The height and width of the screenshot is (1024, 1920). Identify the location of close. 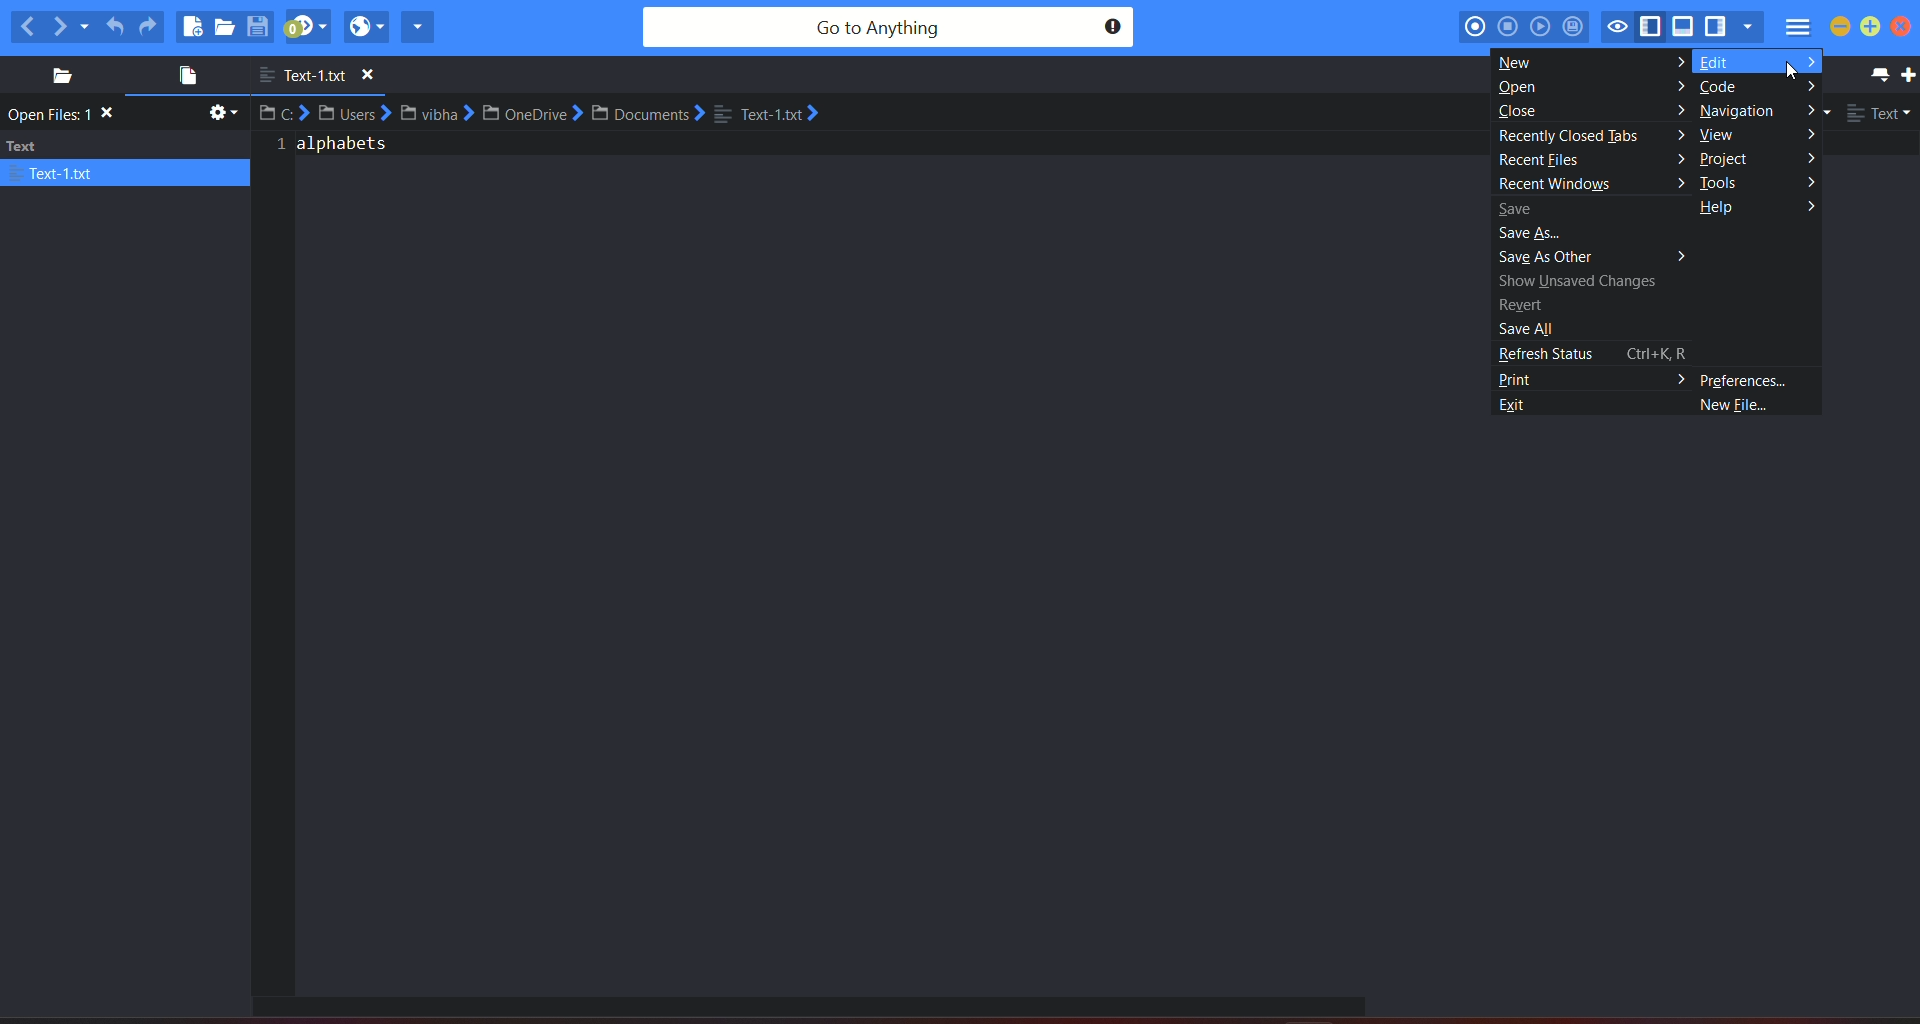
(1907, 28).